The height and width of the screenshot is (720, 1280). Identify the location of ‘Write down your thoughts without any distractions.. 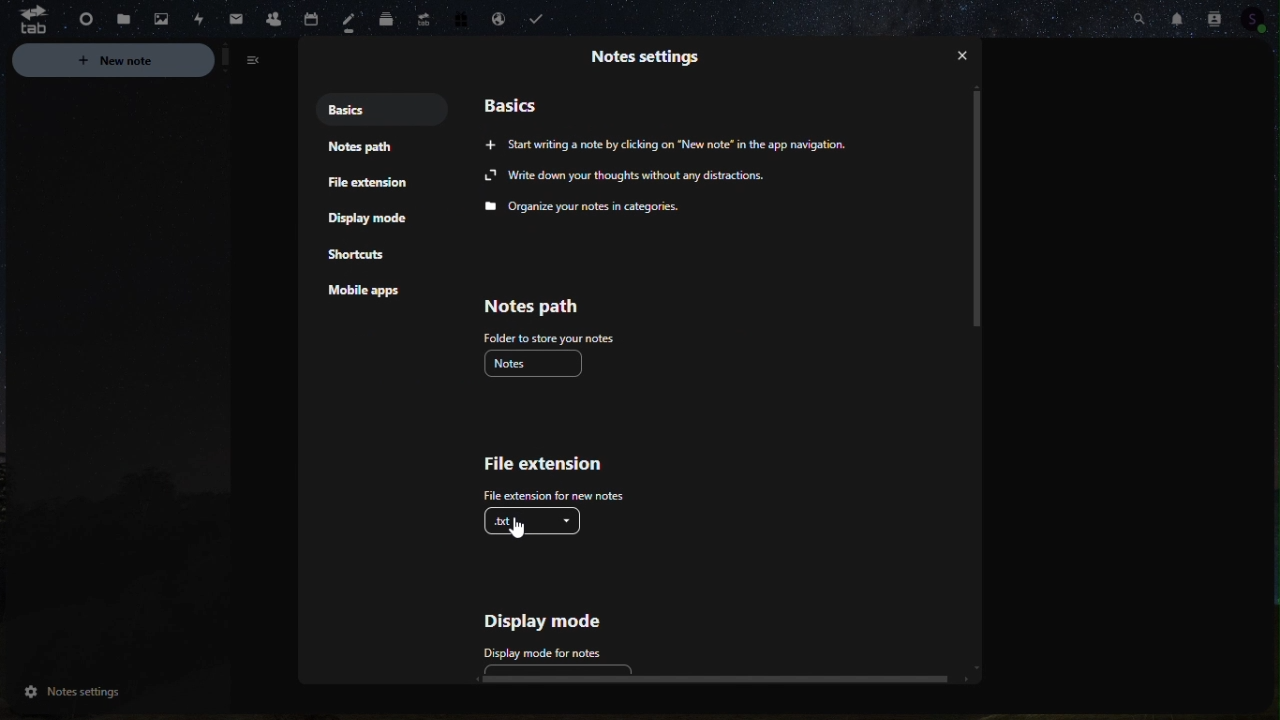
(628, 176).